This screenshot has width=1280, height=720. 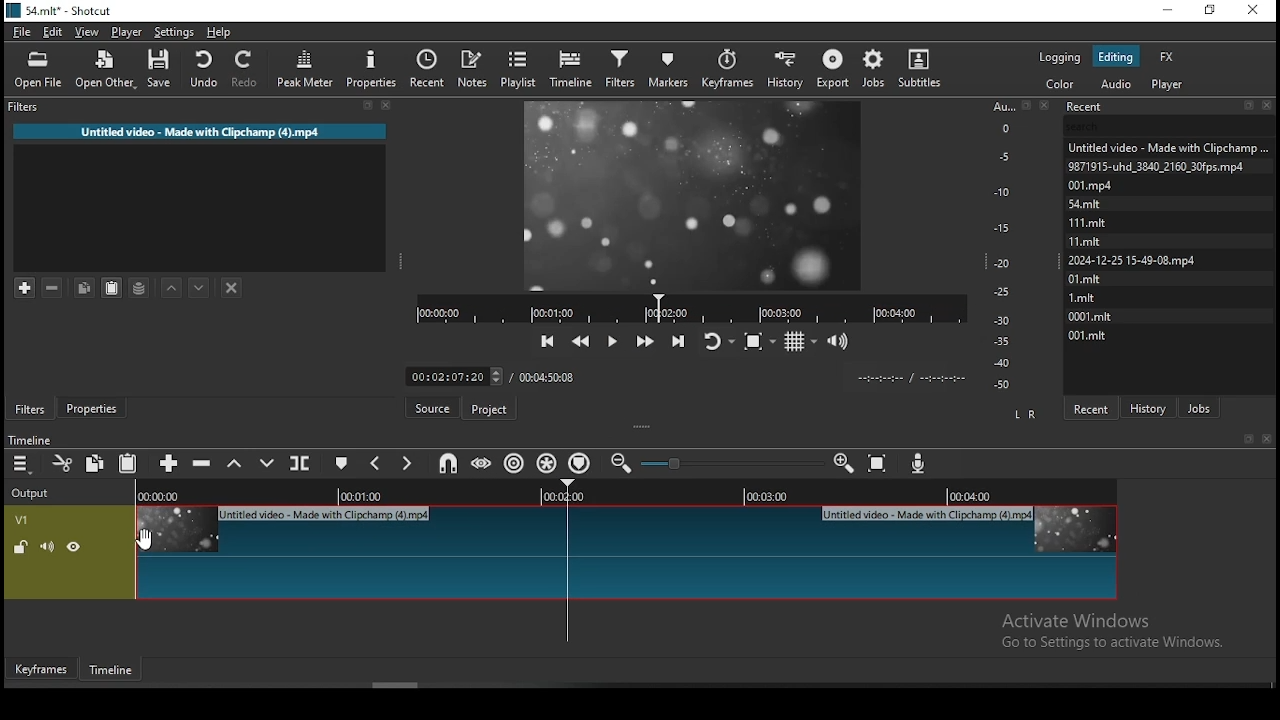 I want to click on deselect filter, so click(x=233, y=287).